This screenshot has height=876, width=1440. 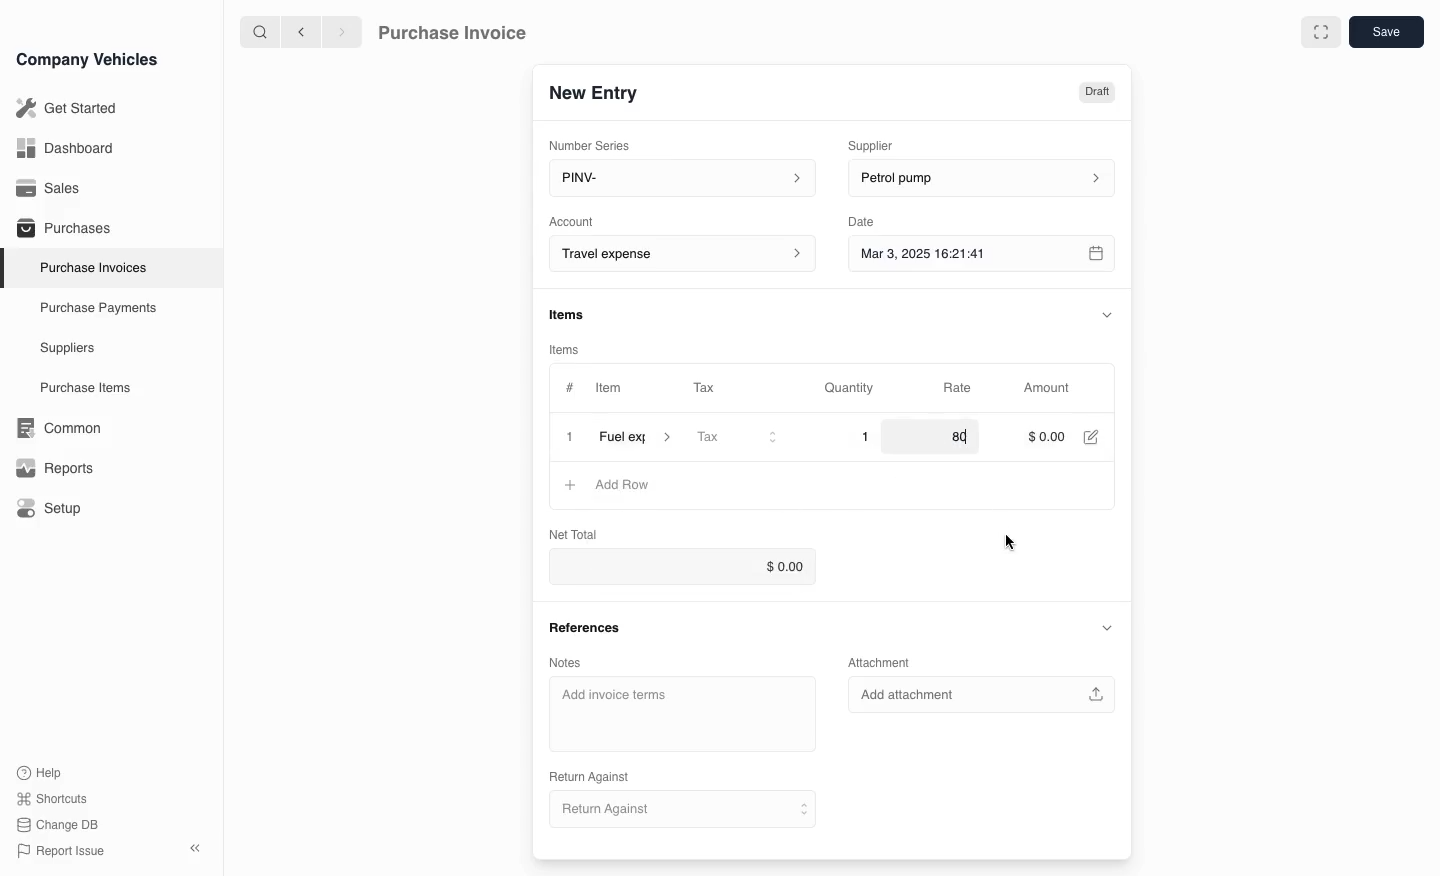 What do you see at coordinates (568, 349) in the screenshot?
I see `items` at bounding box center [568, 349].